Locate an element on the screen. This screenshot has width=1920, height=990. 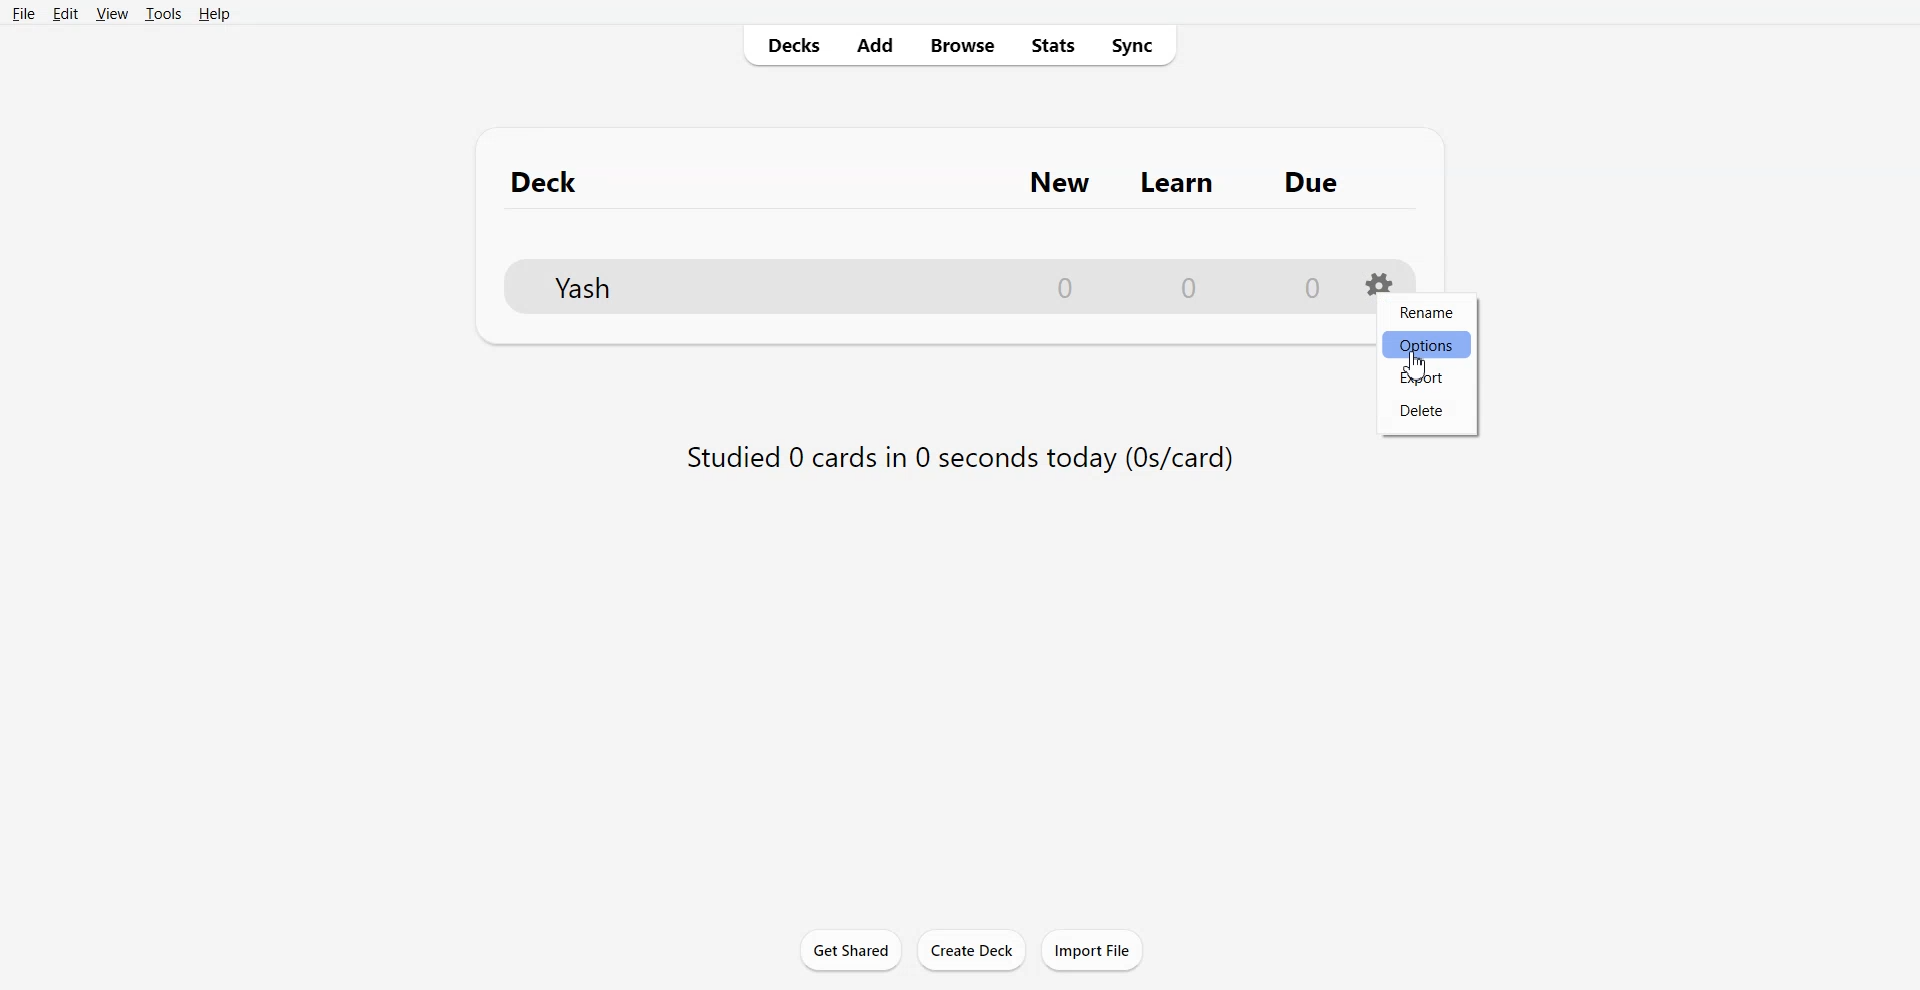
Delete is located at coordinates (1425, 410).